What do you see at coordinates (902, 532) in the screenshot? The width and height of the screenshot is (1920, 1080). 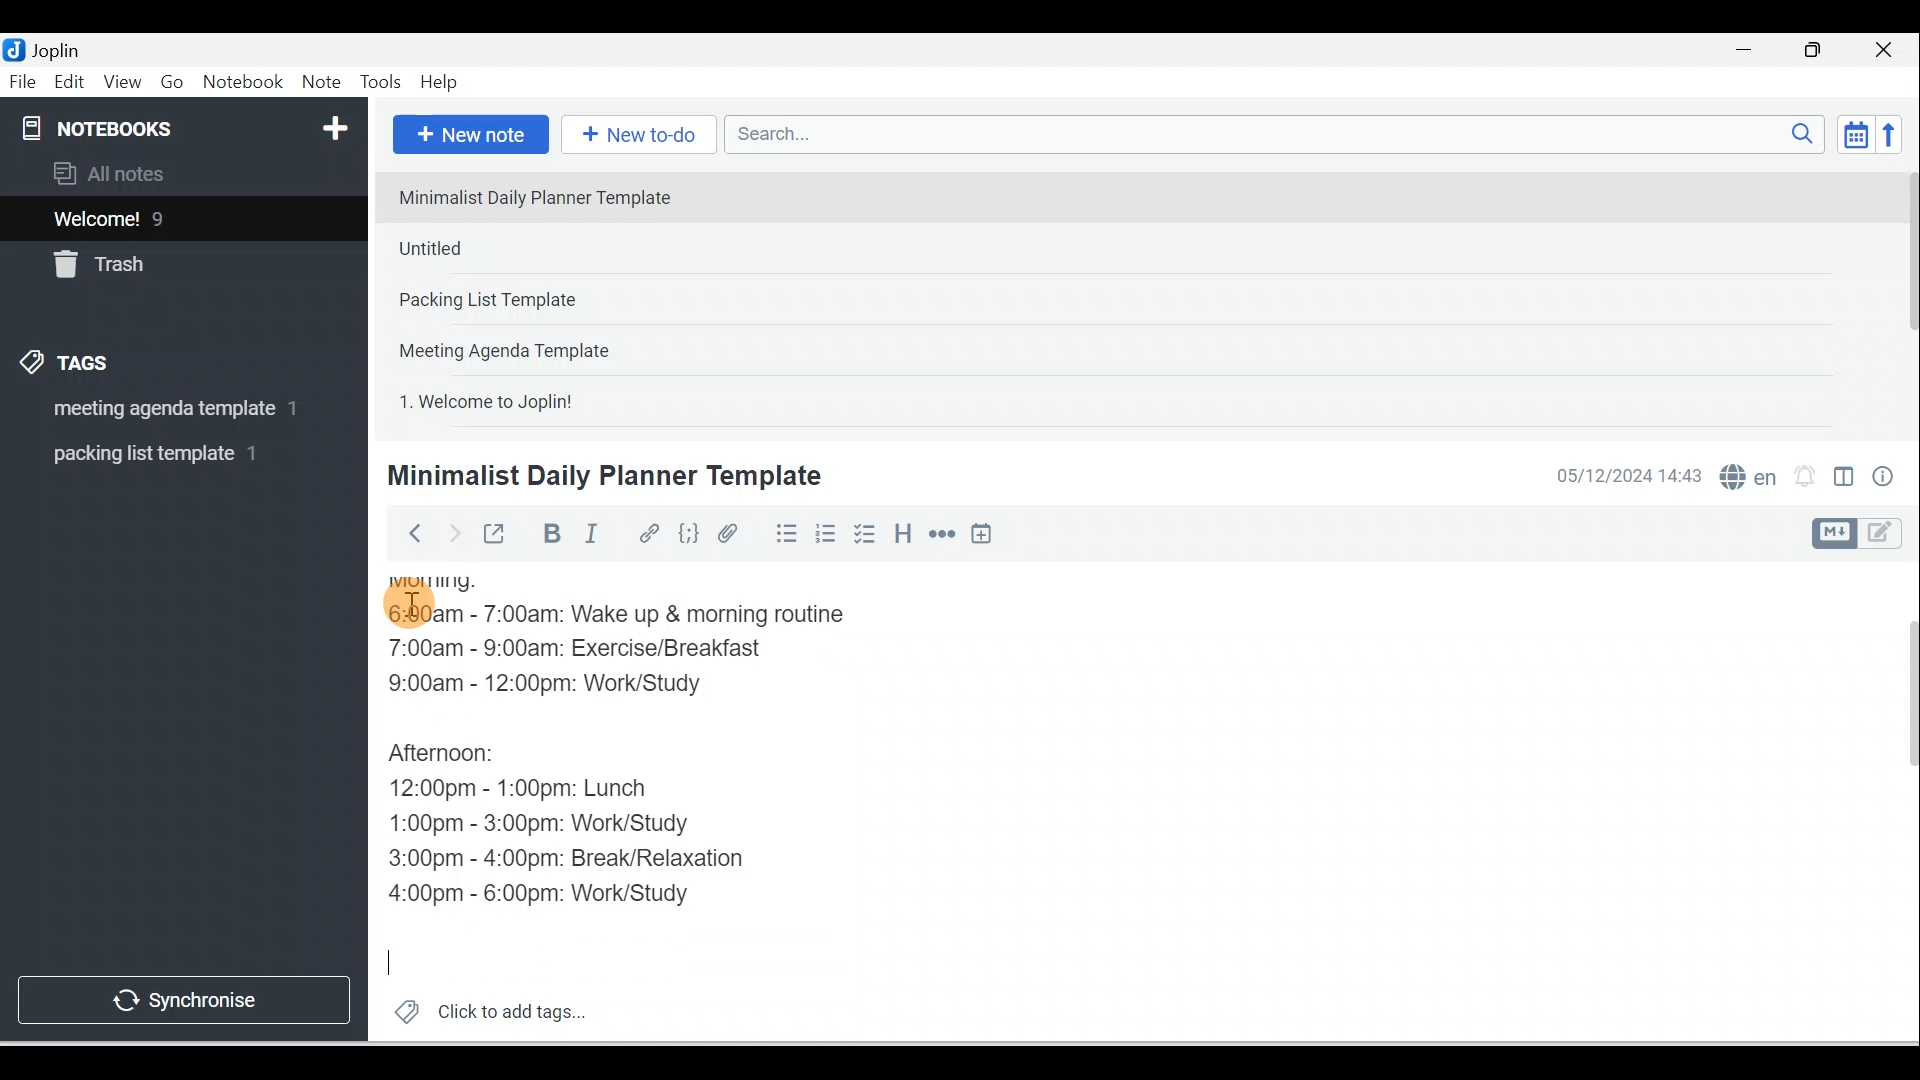 I see `Heading` at bounding box center [902, 532].